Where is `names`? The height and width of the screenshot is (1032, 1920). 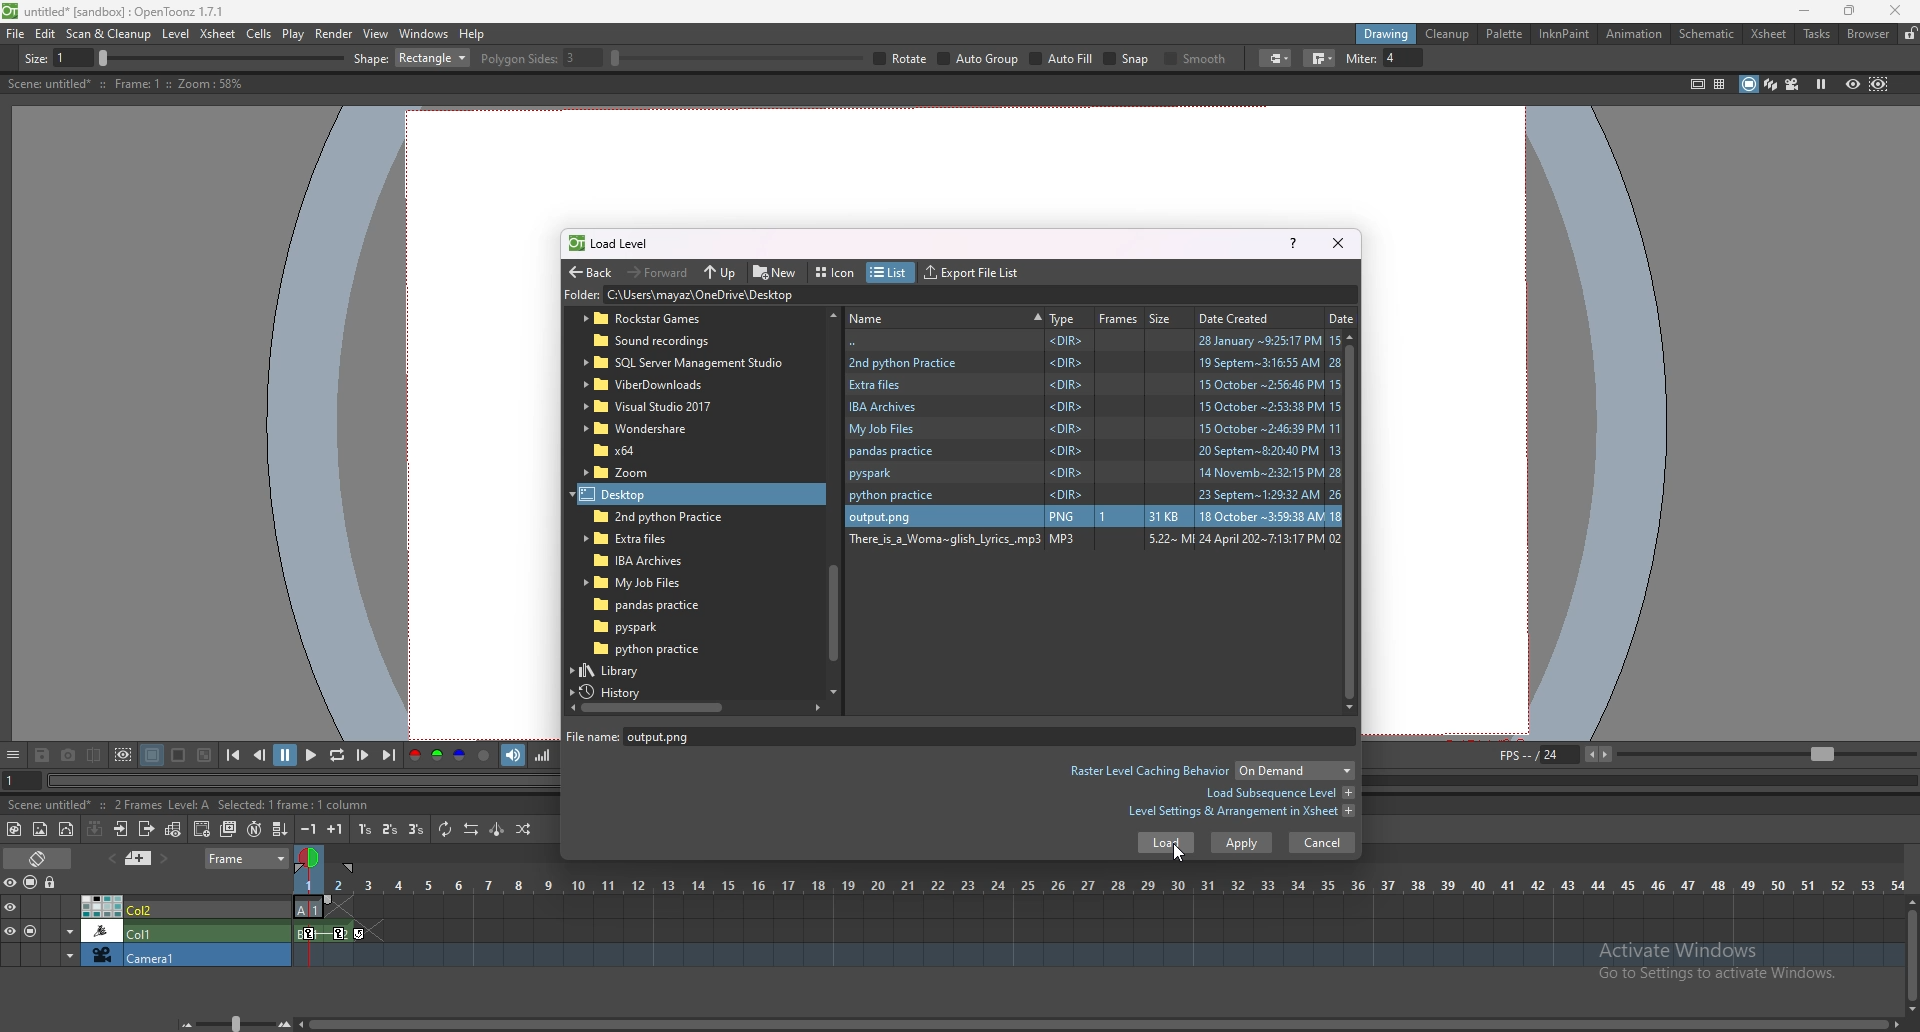
names is located at coordinates (945, 316).